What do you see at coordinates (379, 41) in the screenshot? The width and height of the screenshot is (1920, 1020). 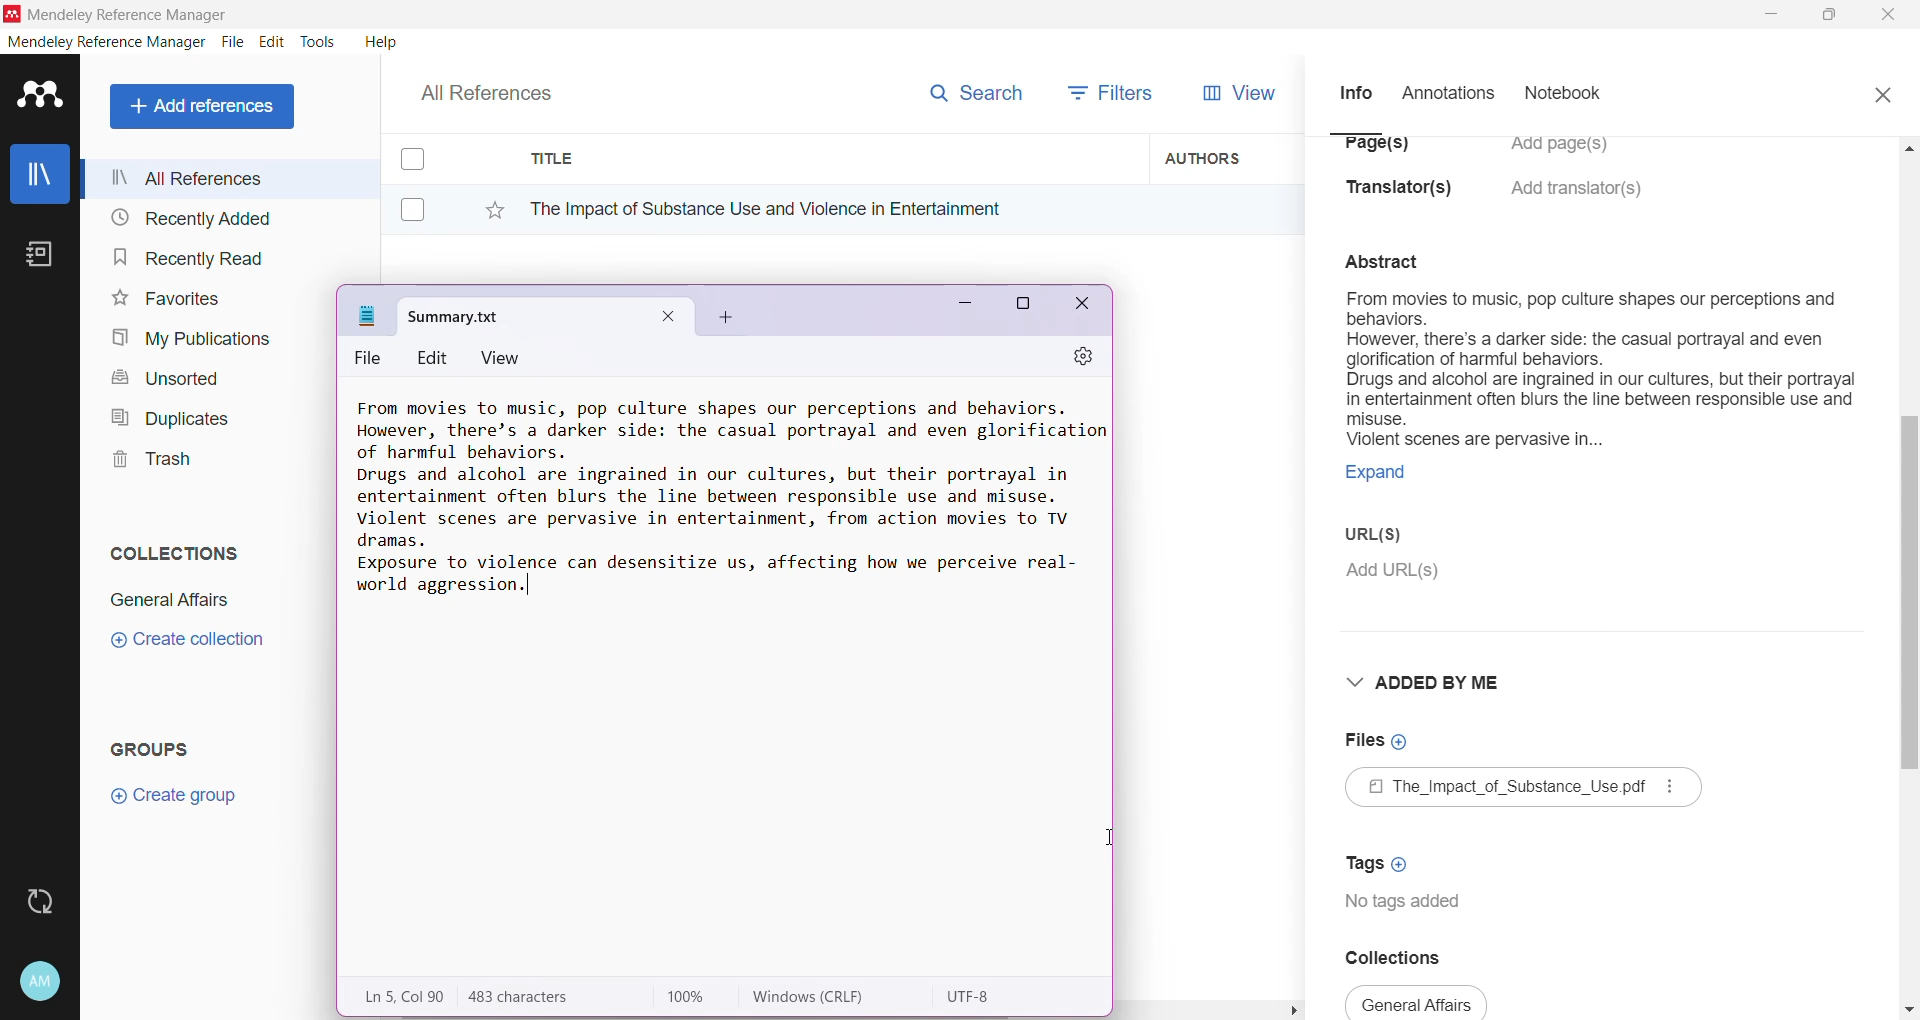 I see `Help` at bounding box center [379, 41].